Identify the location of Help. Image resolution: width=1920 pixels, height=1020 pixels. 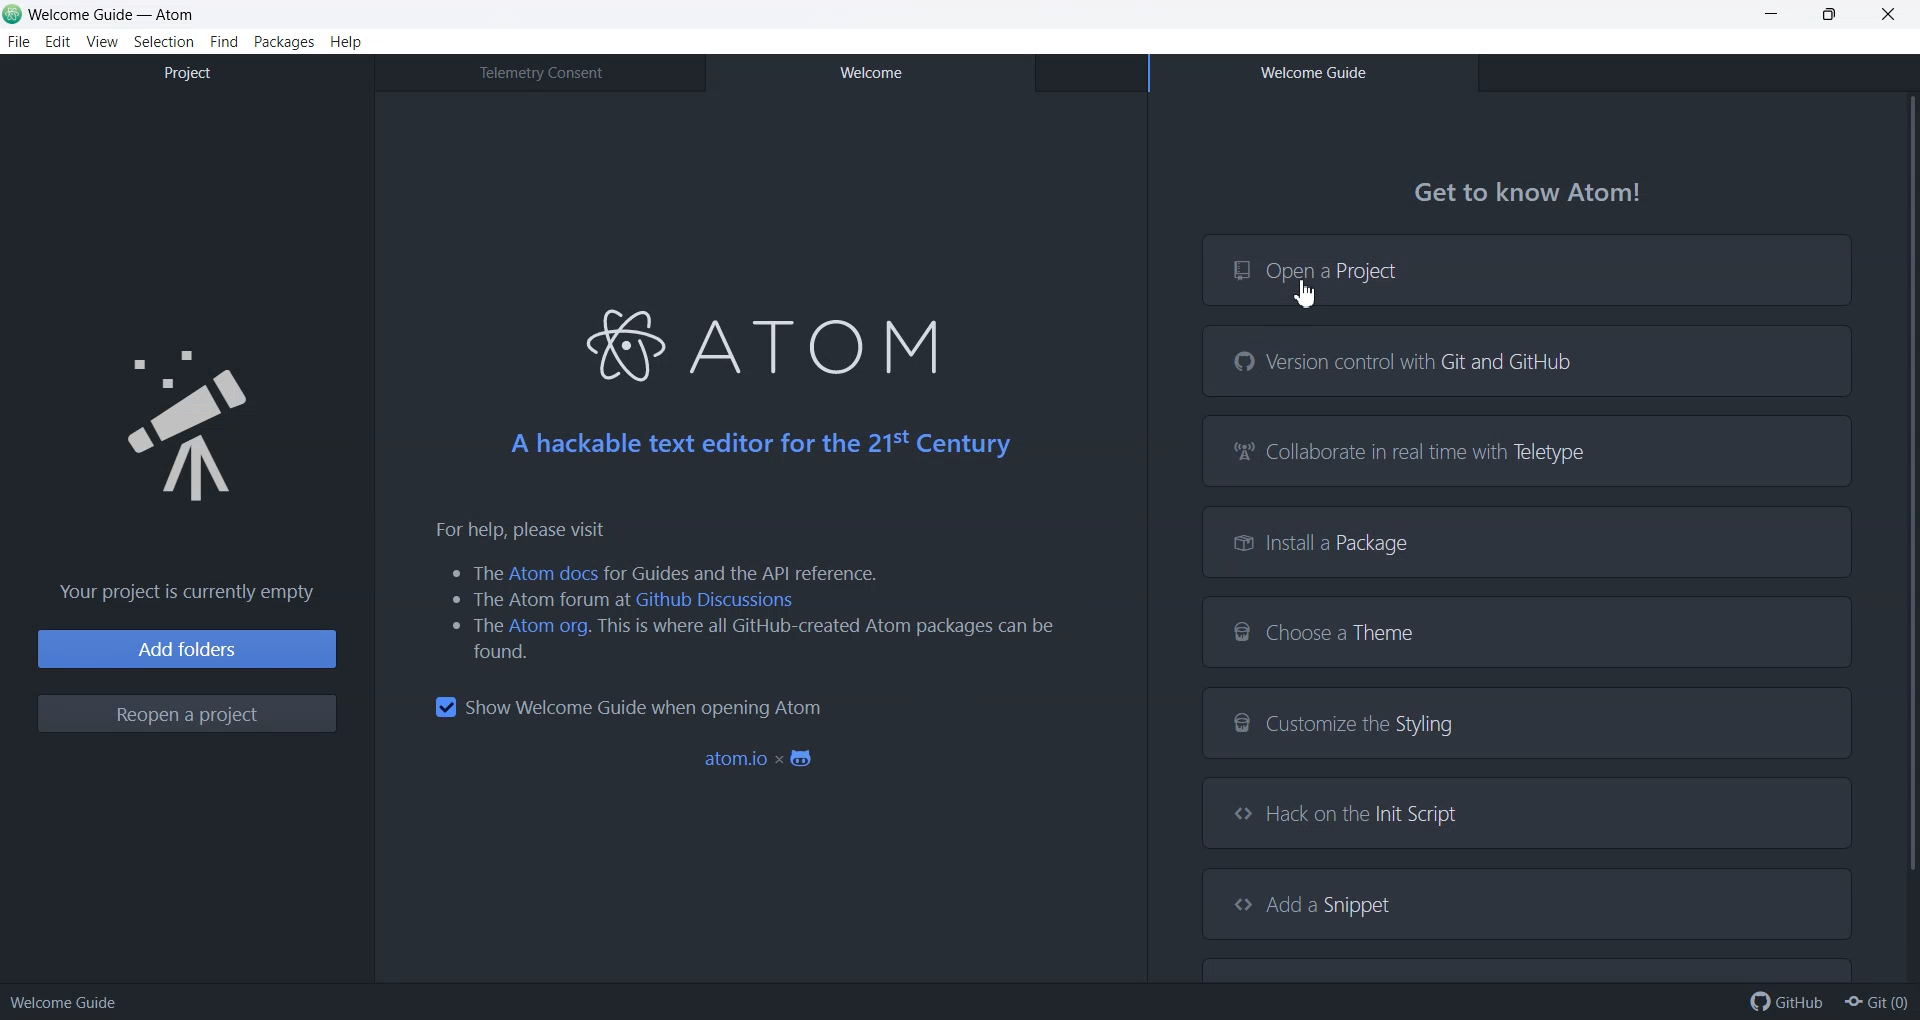
(346, 42).